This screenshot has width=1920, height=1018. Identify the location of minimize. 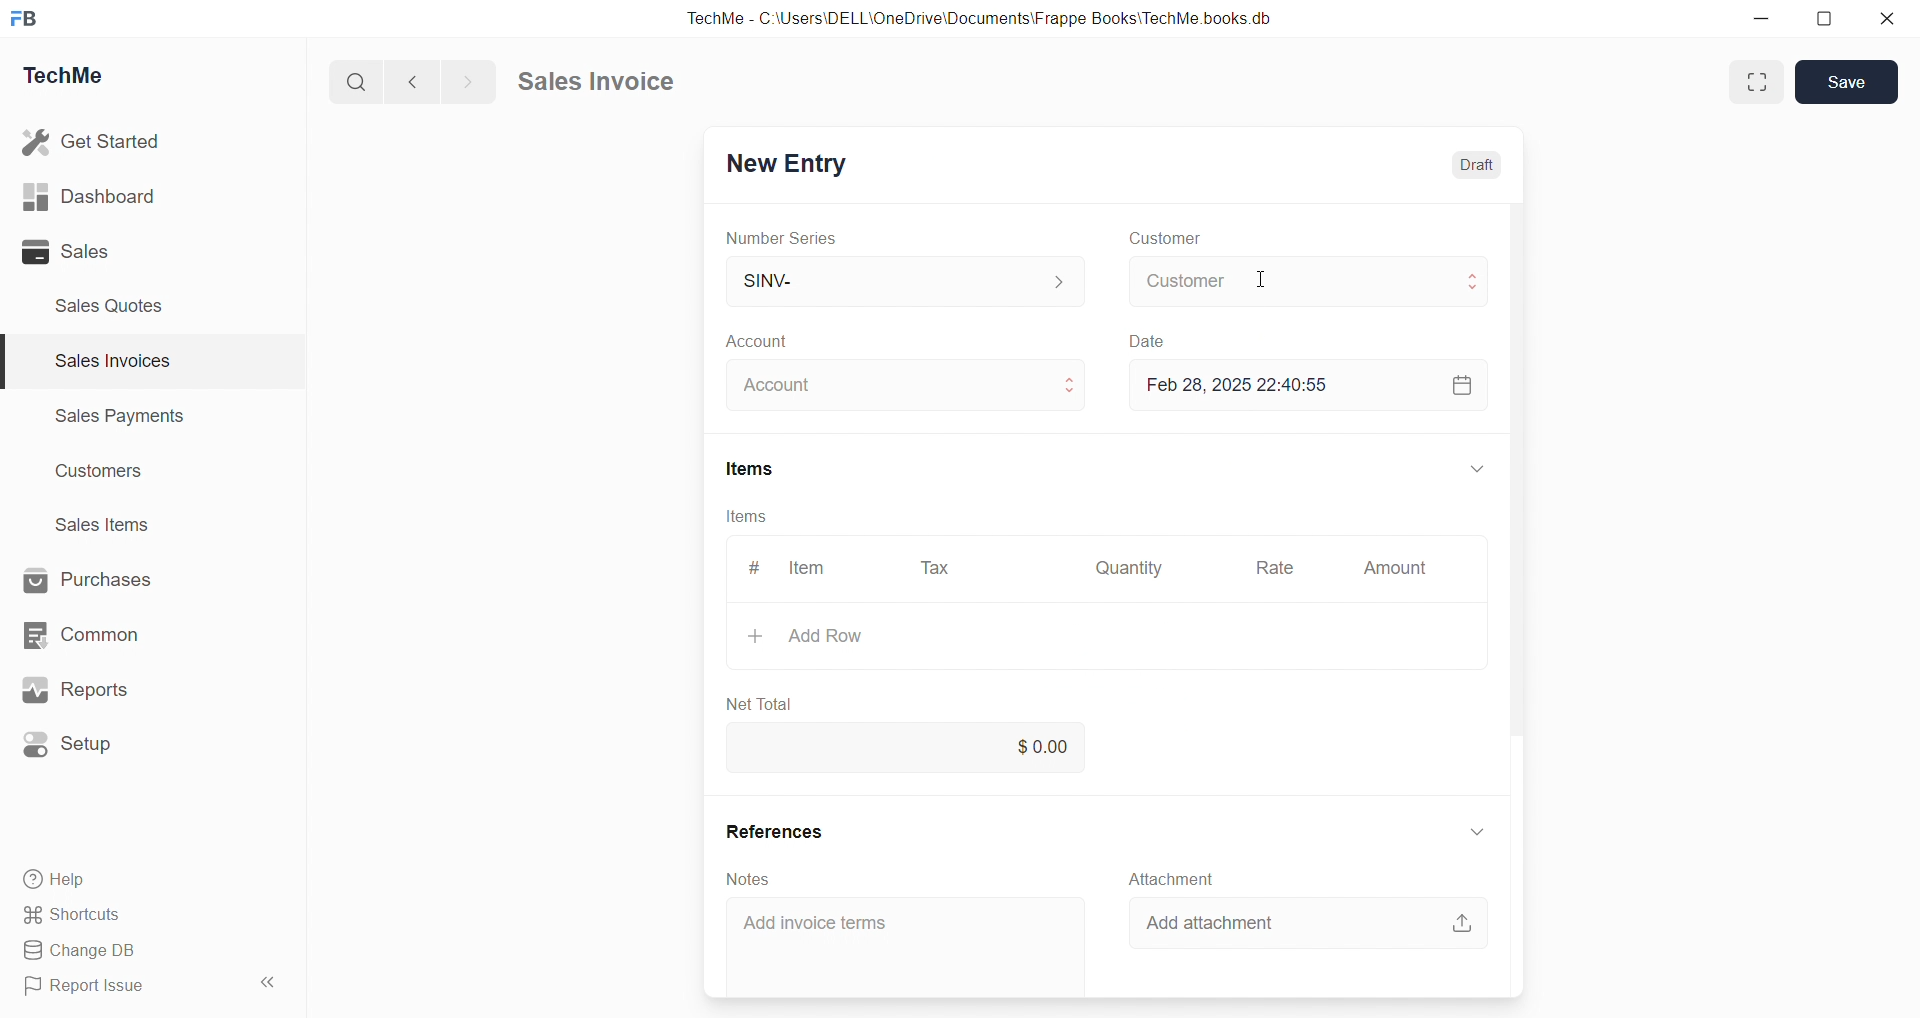
(1760, 18).